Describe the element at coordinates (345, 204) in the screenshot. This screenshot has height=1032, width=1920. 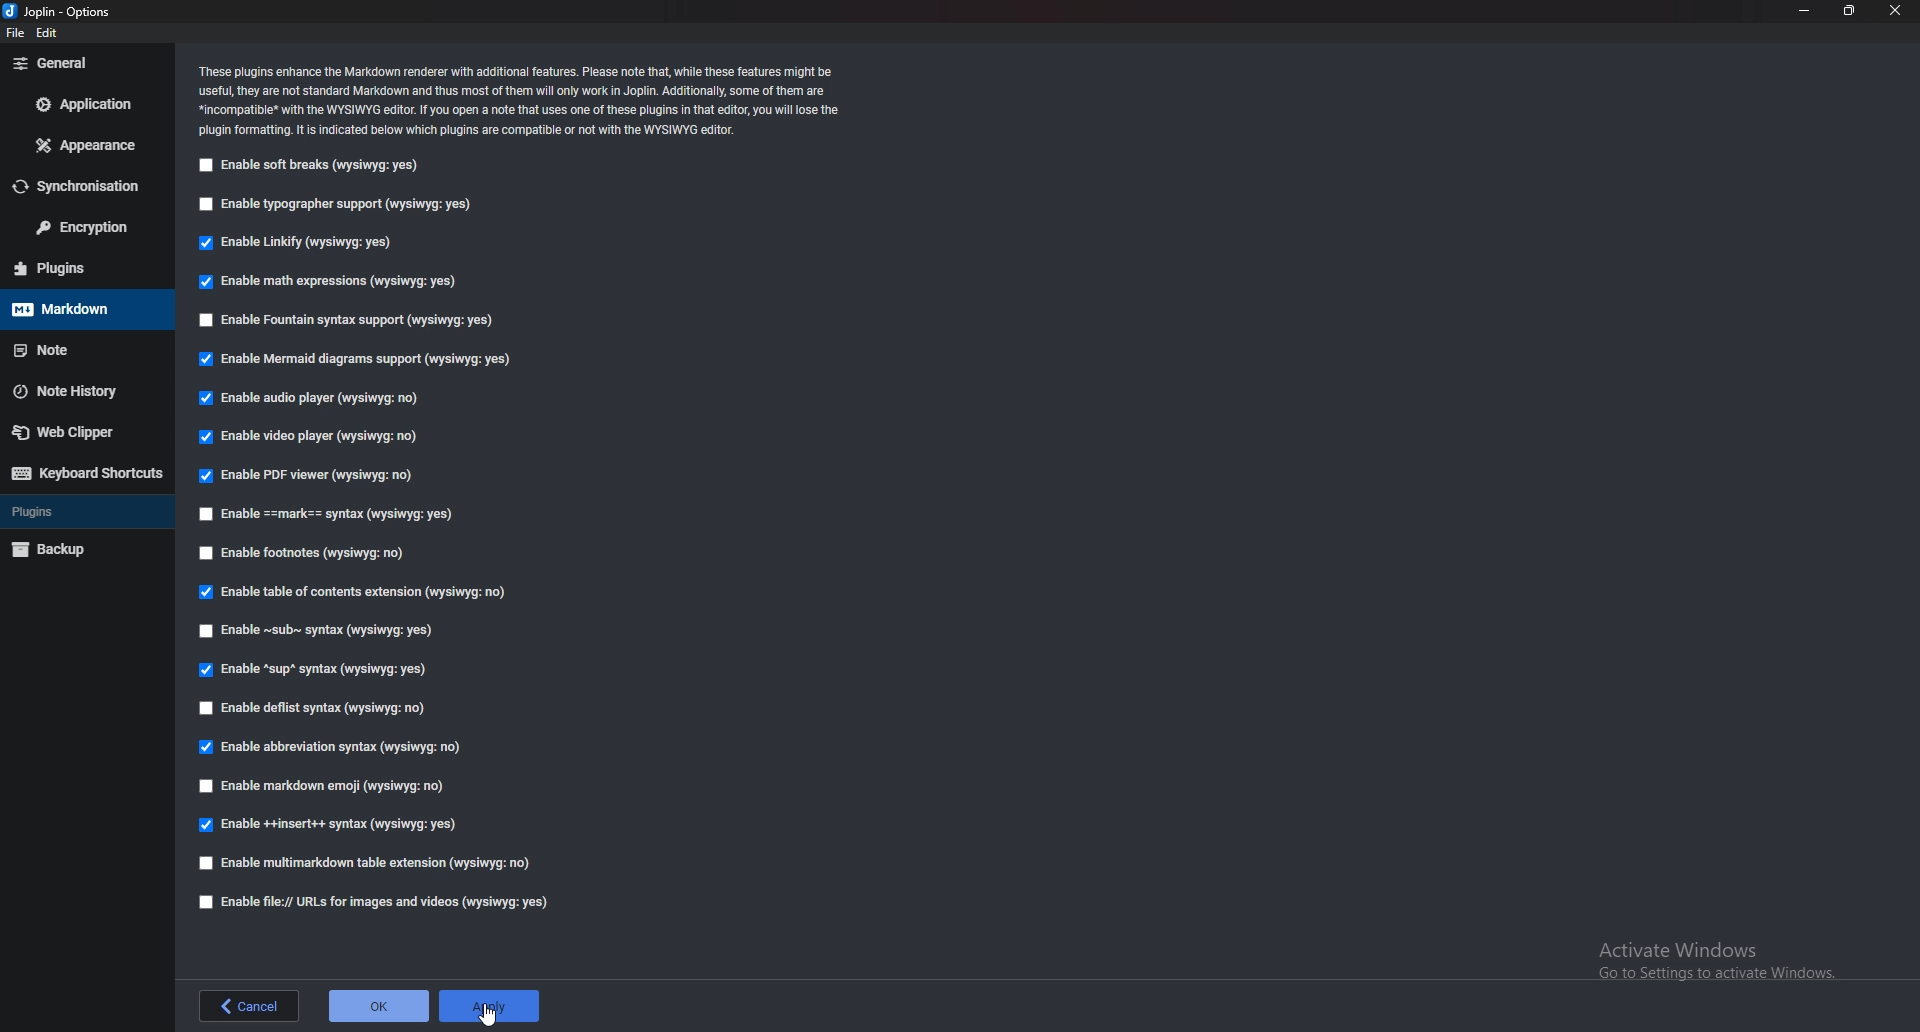
I see `Enable typographer support` at that location.